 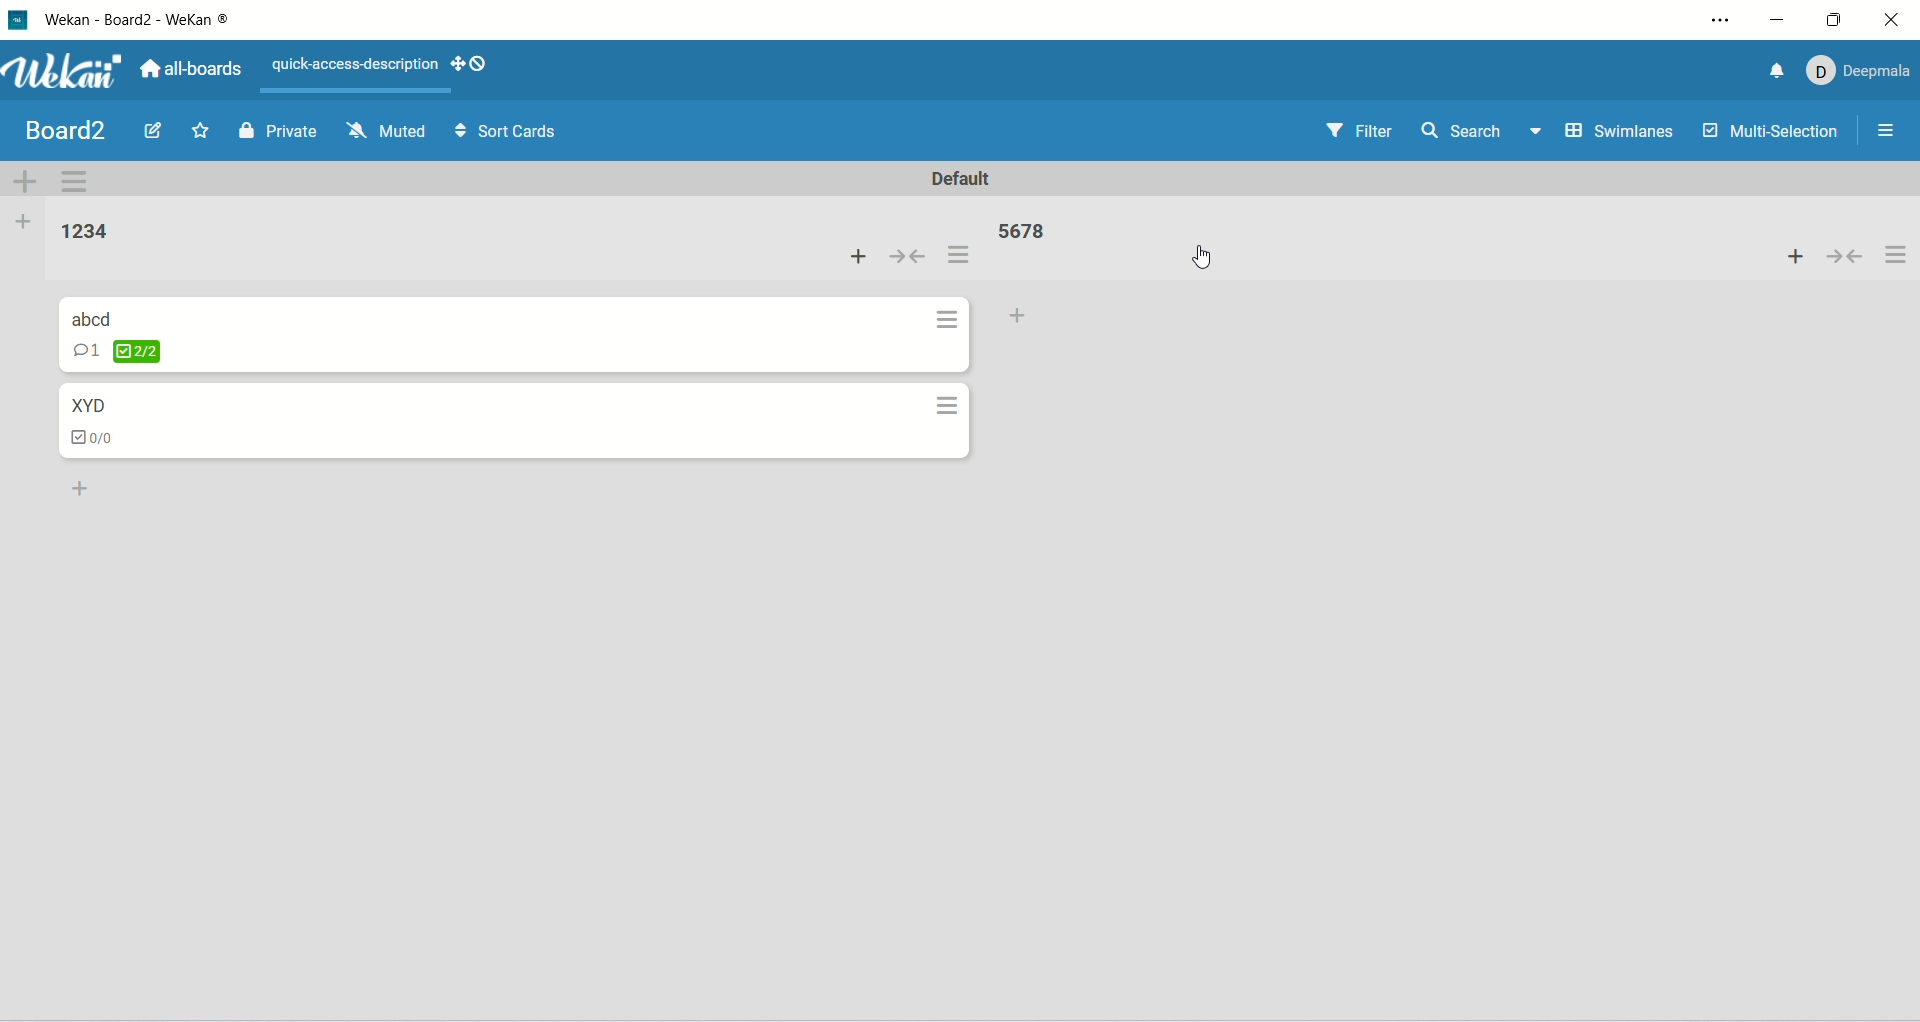 What do you see at coordinates (1781, 24) in the screenshot?
I see `minimize` at bounding box center [1781, 24].